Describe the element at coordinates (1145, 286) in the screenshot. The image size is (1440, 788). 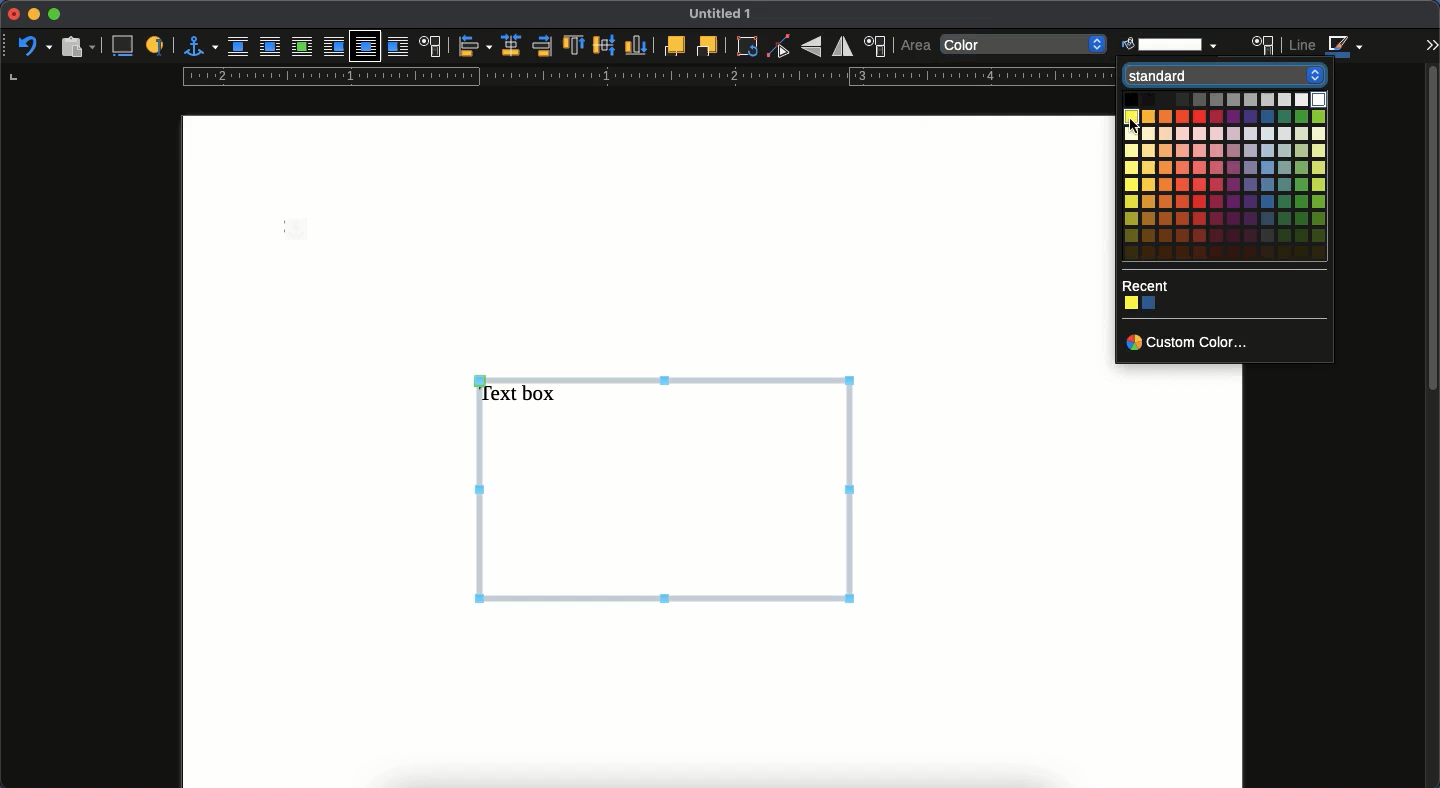
I see `recent colors` at that location.